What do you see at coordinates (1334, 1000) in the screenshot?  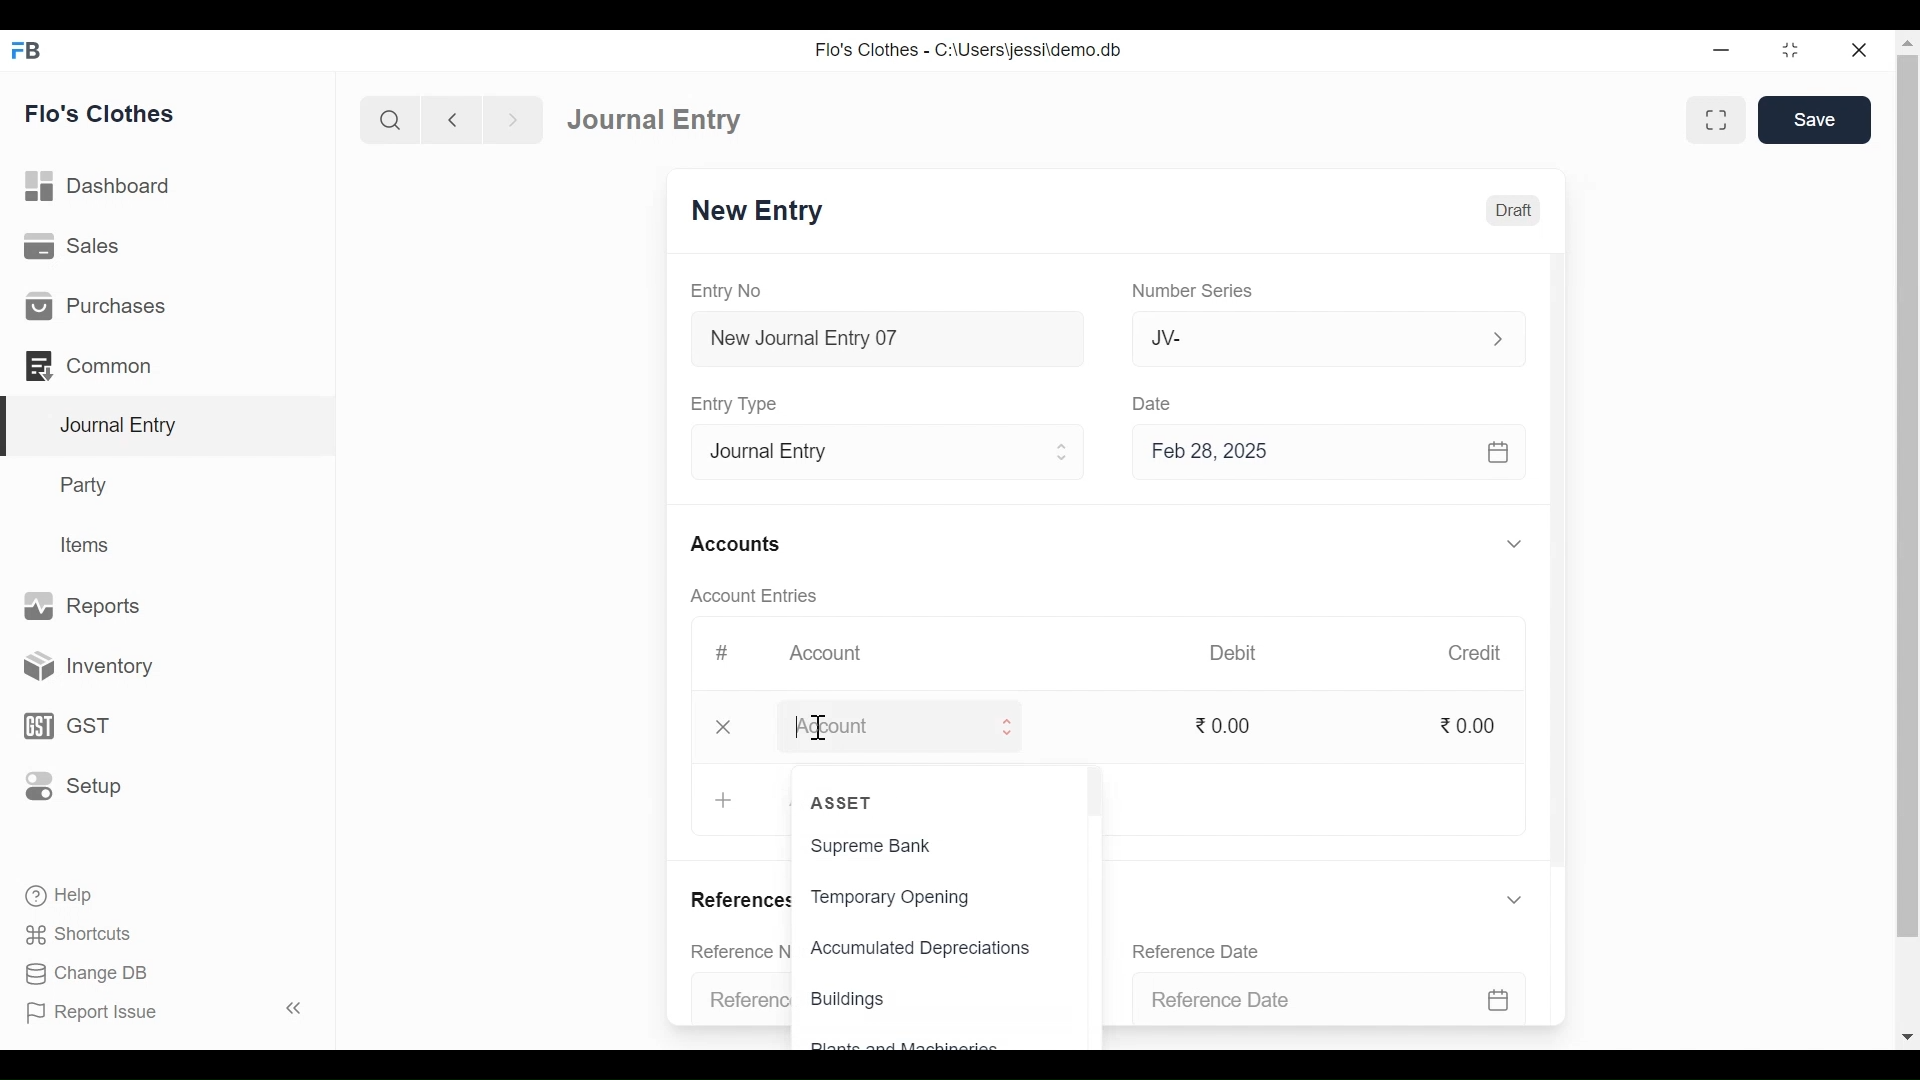 I see `Reference Date` at bounding box center [1334, 1000].